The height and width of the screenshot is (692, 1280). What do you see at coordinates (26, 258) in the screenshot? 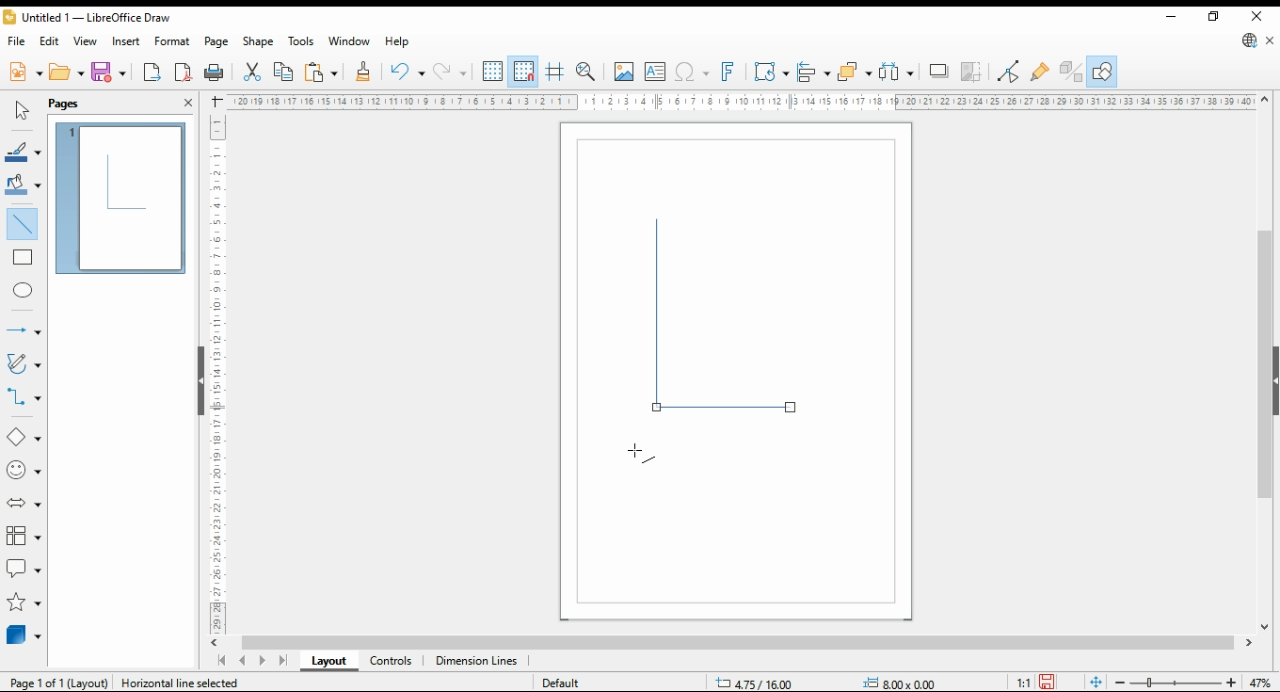
I see `insert line message` at bounding box center [26, 258].